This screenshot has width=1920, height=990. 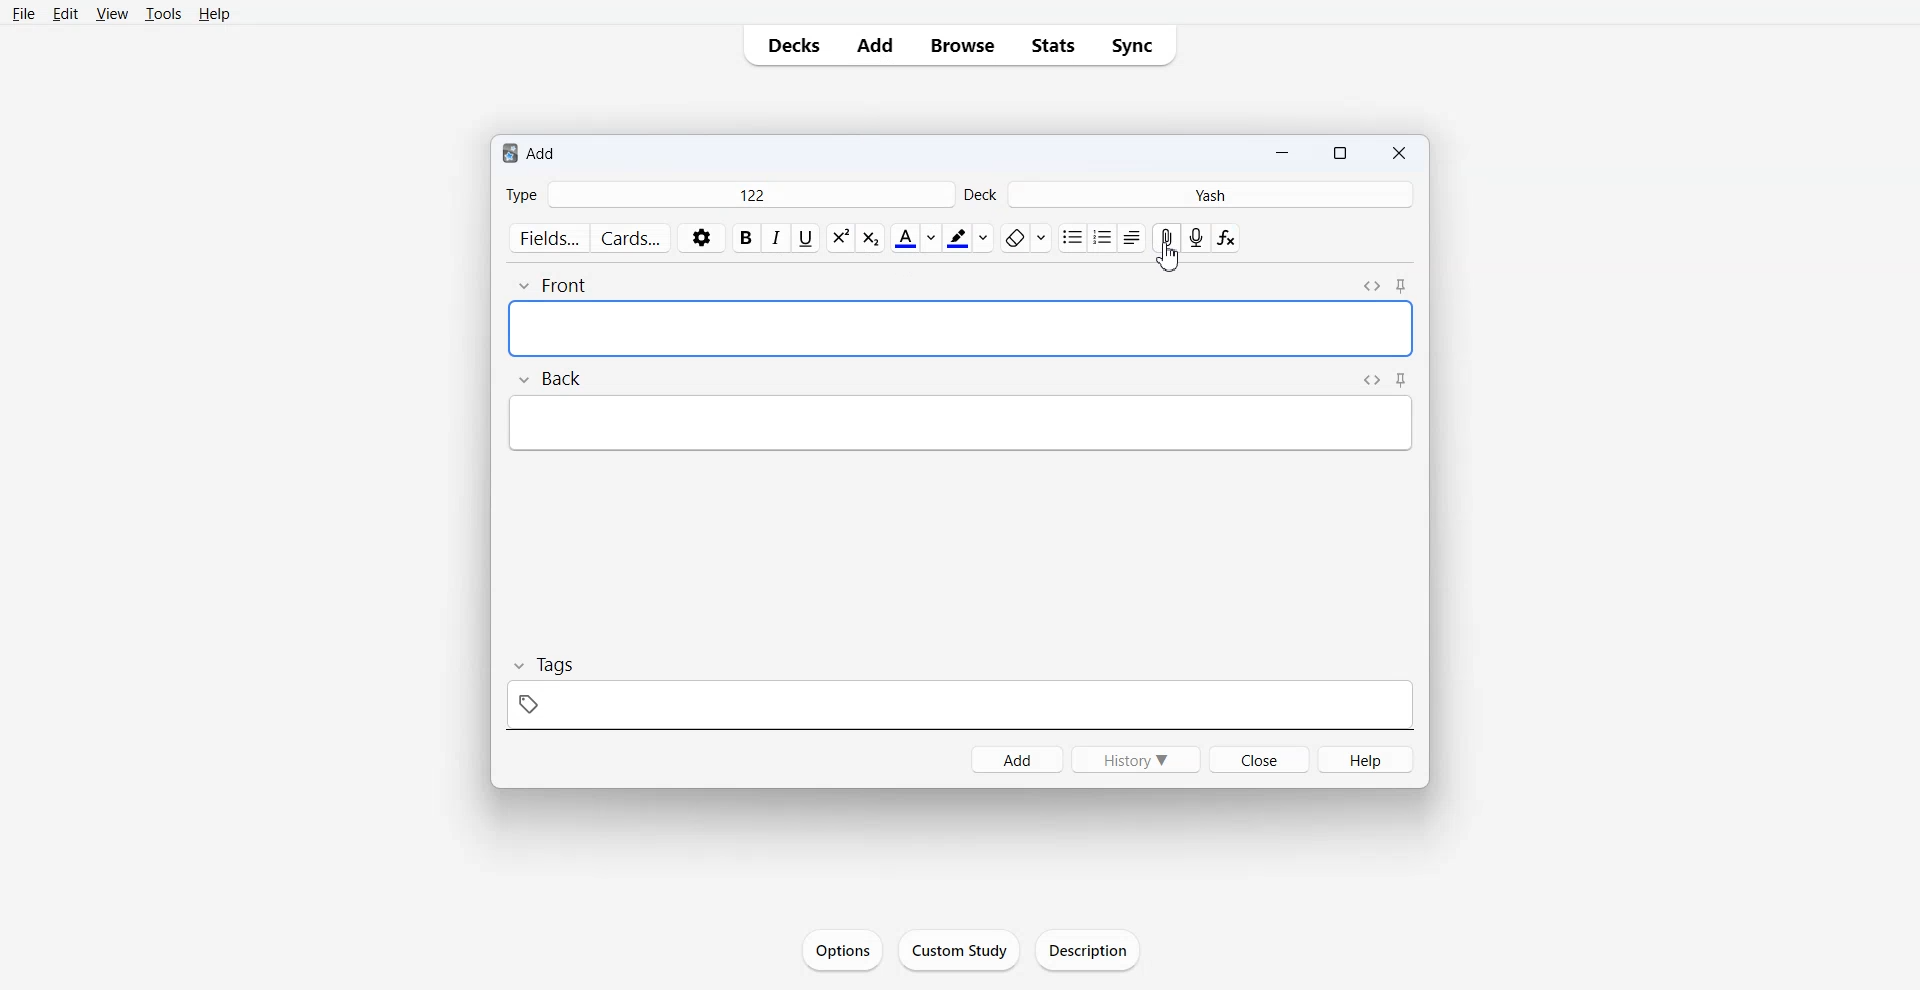 I want to click on Tags, so click(x=550, y=665).